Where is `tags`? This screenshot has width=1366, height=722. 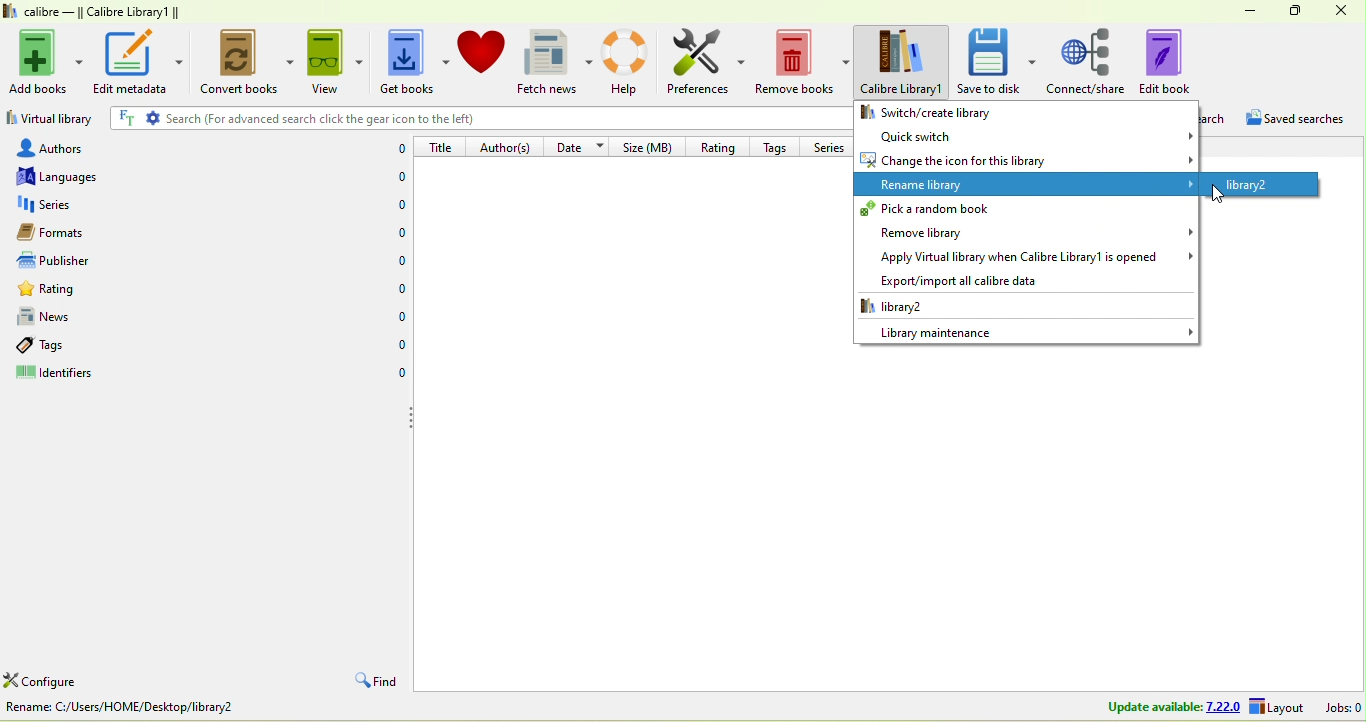
tags is located at coordinates (779, 145).